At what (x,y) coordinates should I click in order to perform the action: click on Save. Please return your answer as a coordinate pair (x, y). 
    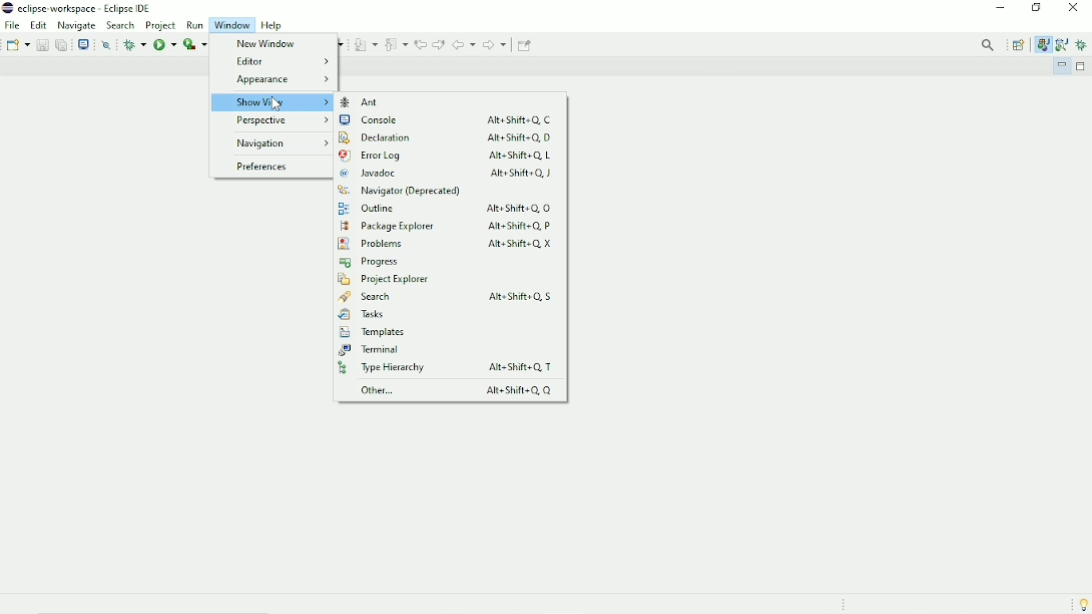
    Looking at the image, I should click on (41, 44).